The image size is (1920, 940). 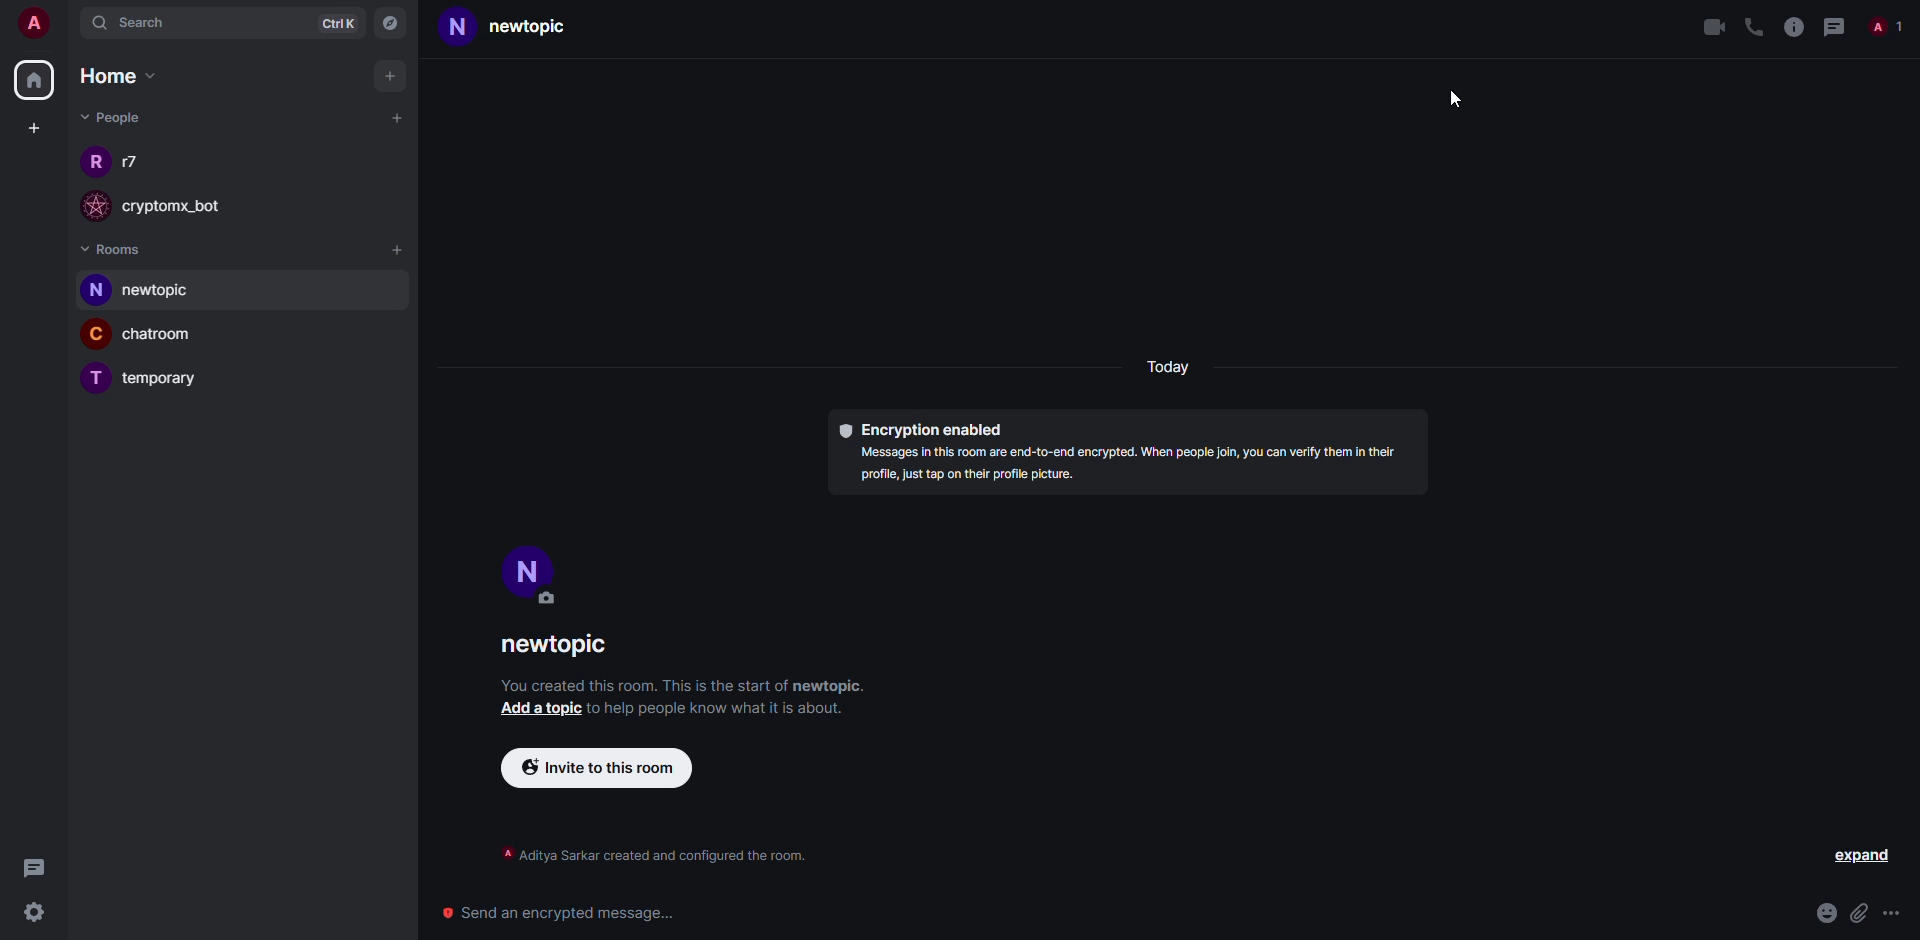 What do you see at coordinates (1835, 26) in the screenshot?
I see `threads` at bounding box center [1835, 26].